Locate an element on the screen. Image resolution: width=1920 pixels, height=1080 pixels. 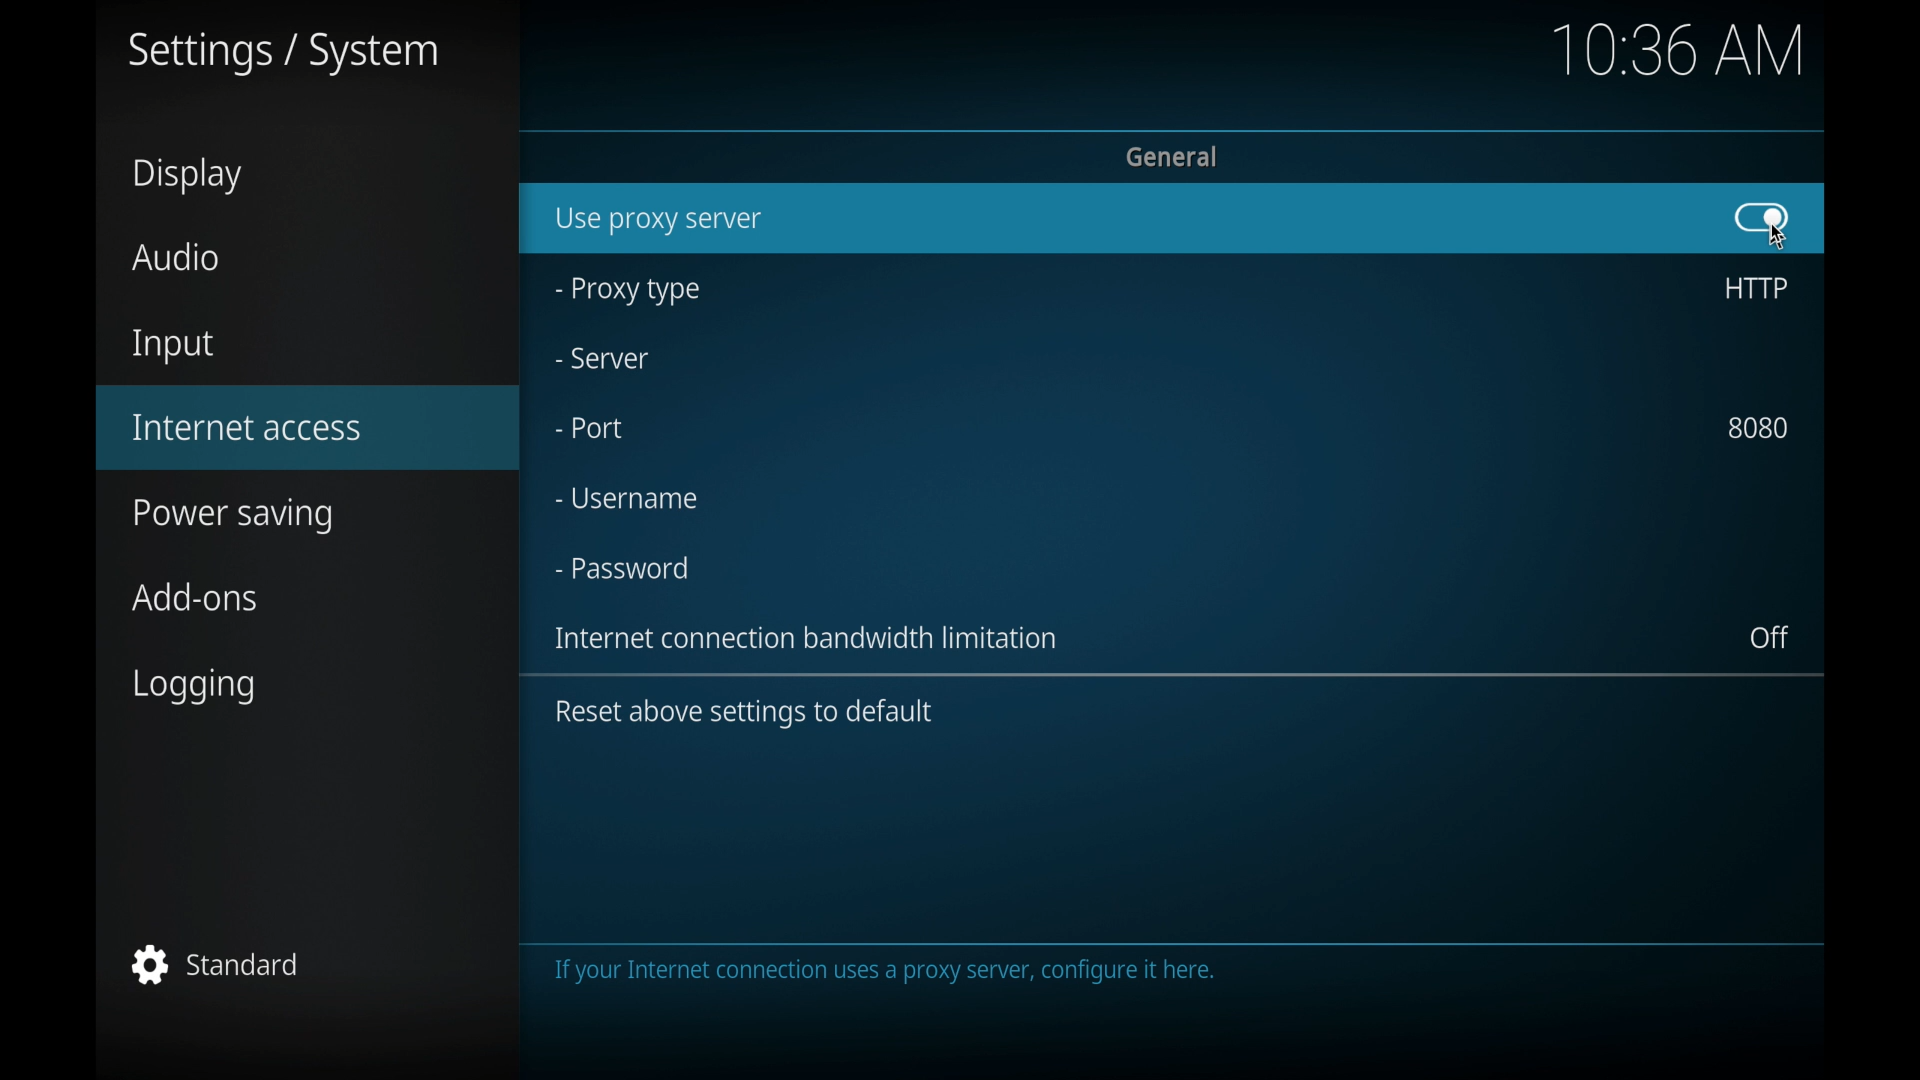
off is located at coordinates (1770, 638).